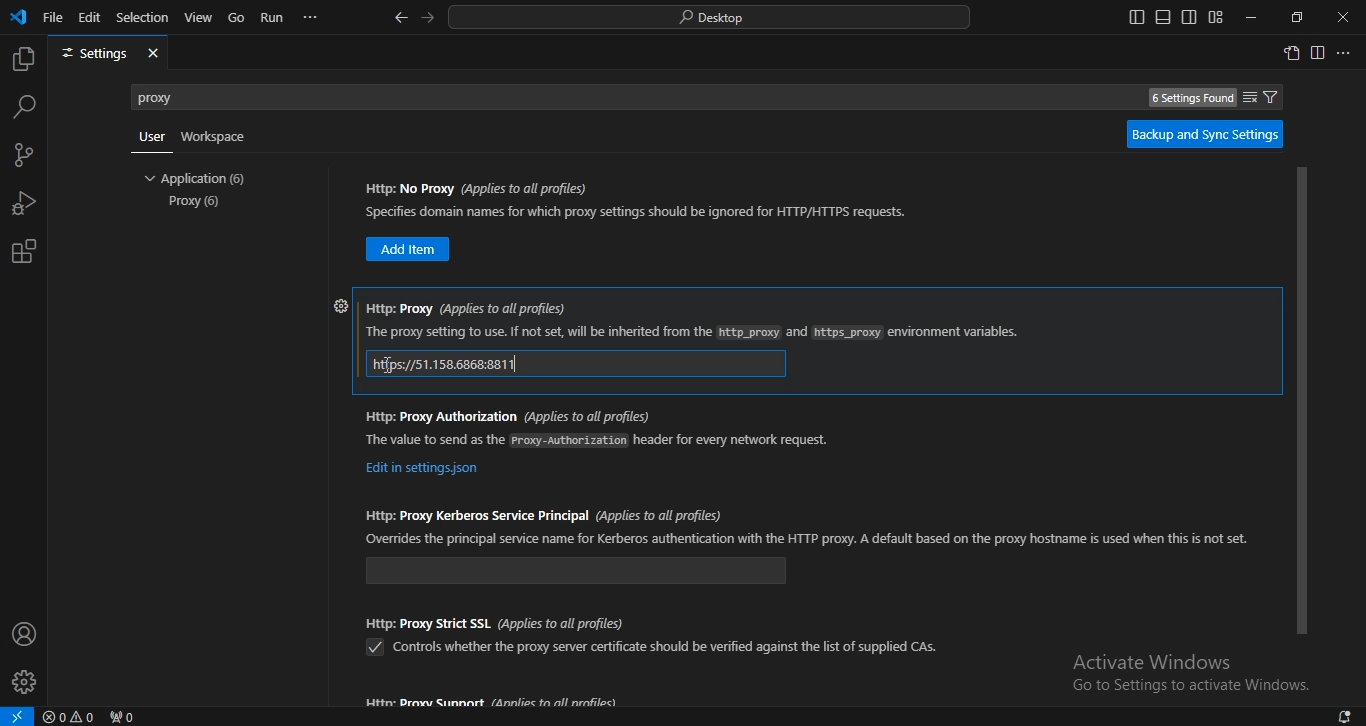 Image resolution: width=1366 pixels, height=726 pixels. I want to click on https: proxy, so click(465, 307).